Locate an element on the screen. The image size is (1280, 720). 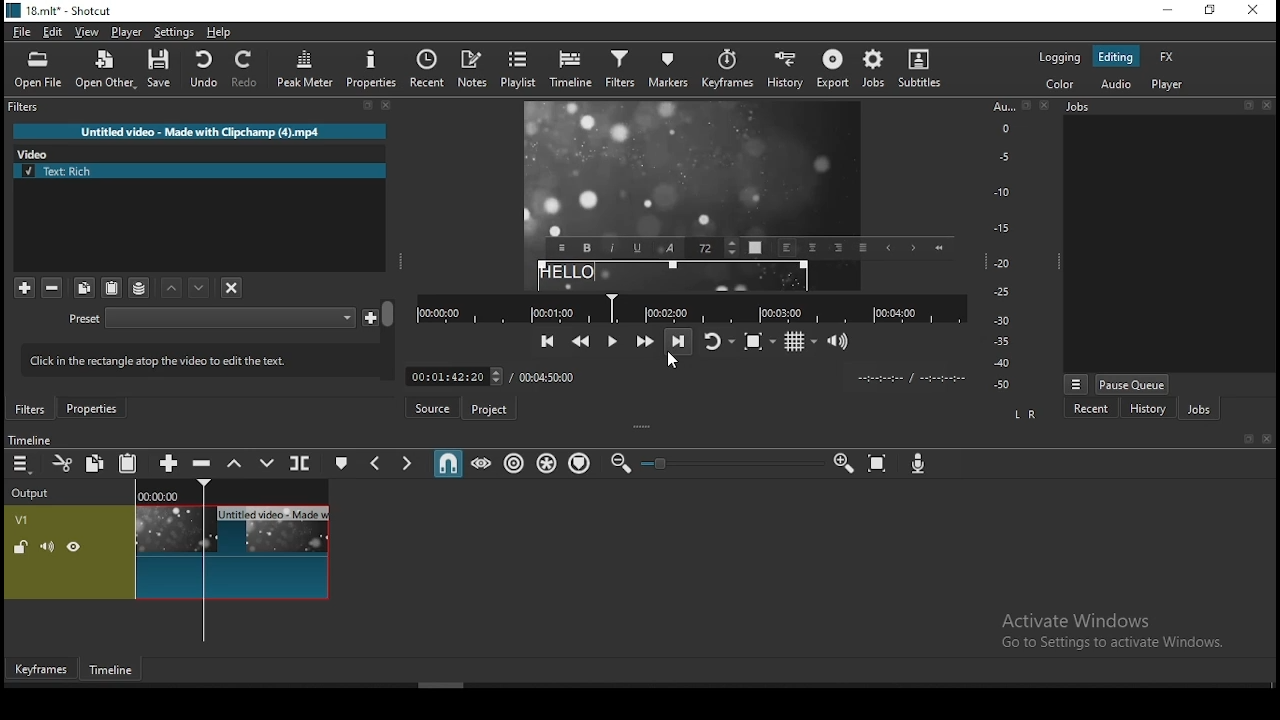
Underline is located at coordinates (638, 247).